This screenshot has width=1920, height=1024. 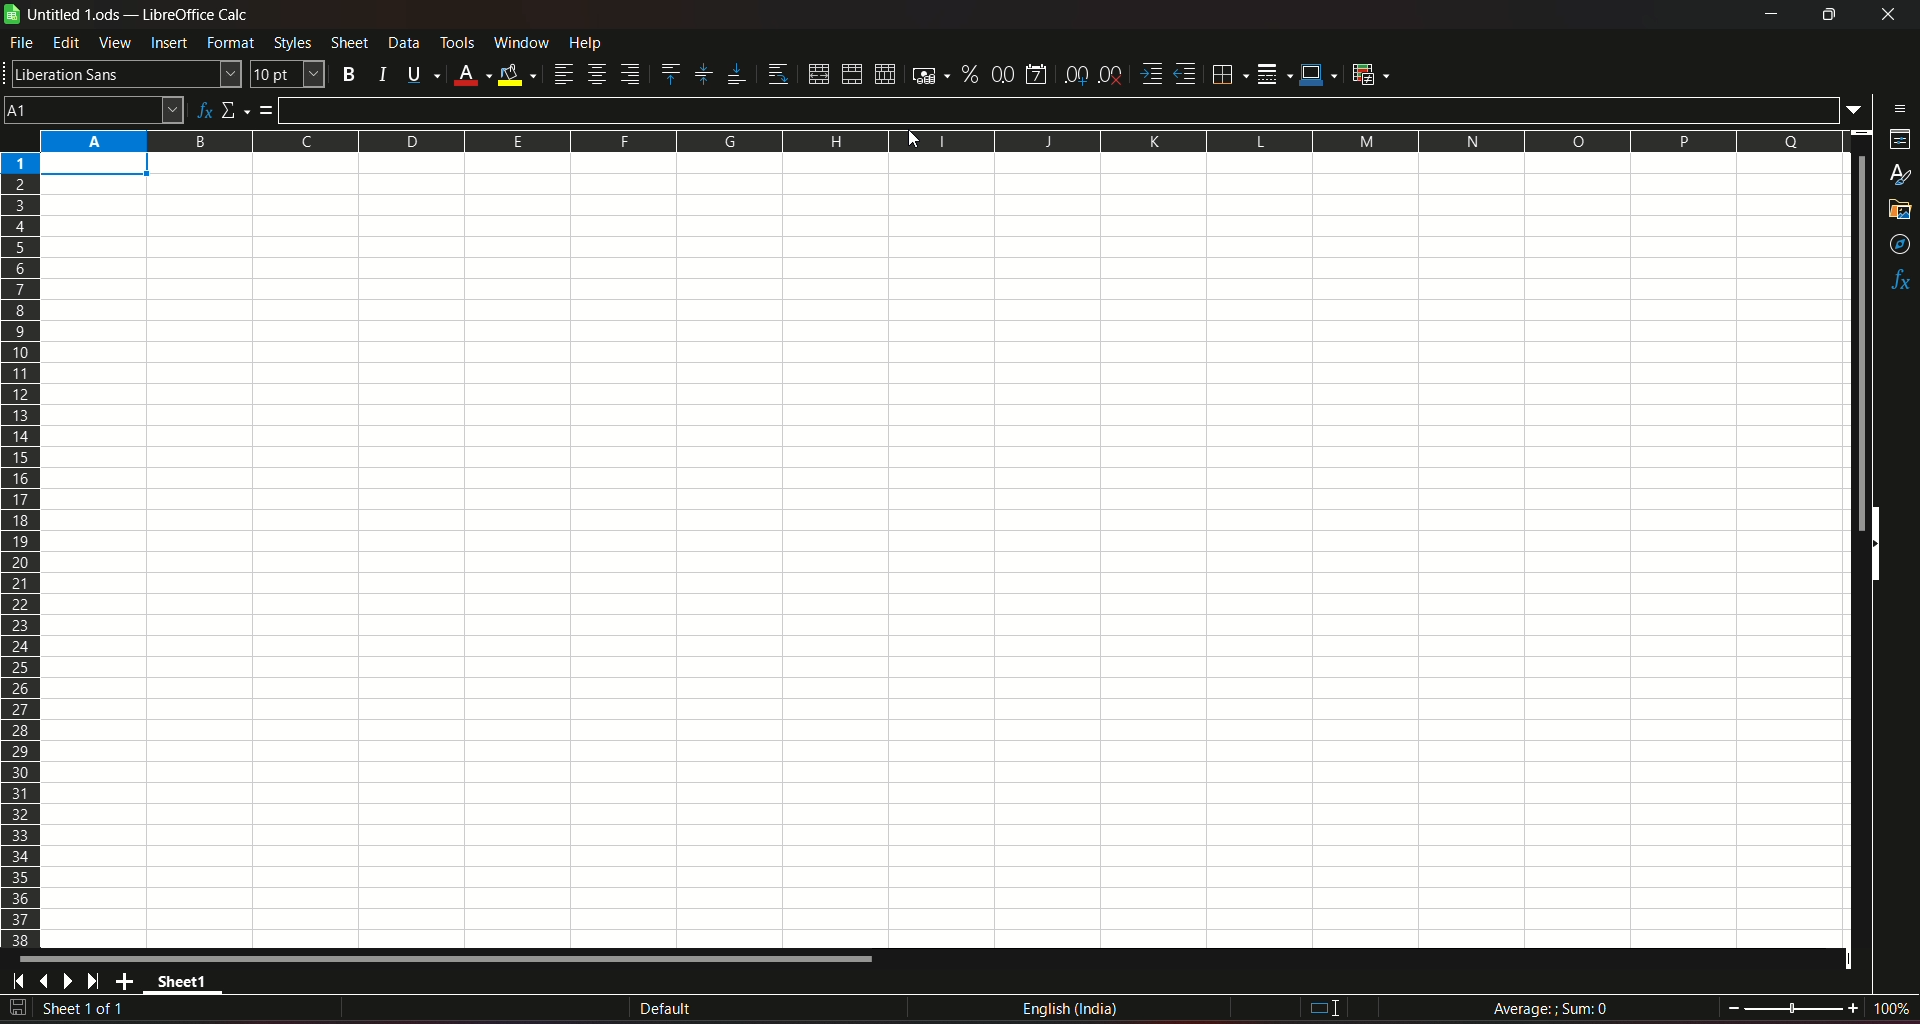 I want to click on align bottom, so click(x=732, y=72).